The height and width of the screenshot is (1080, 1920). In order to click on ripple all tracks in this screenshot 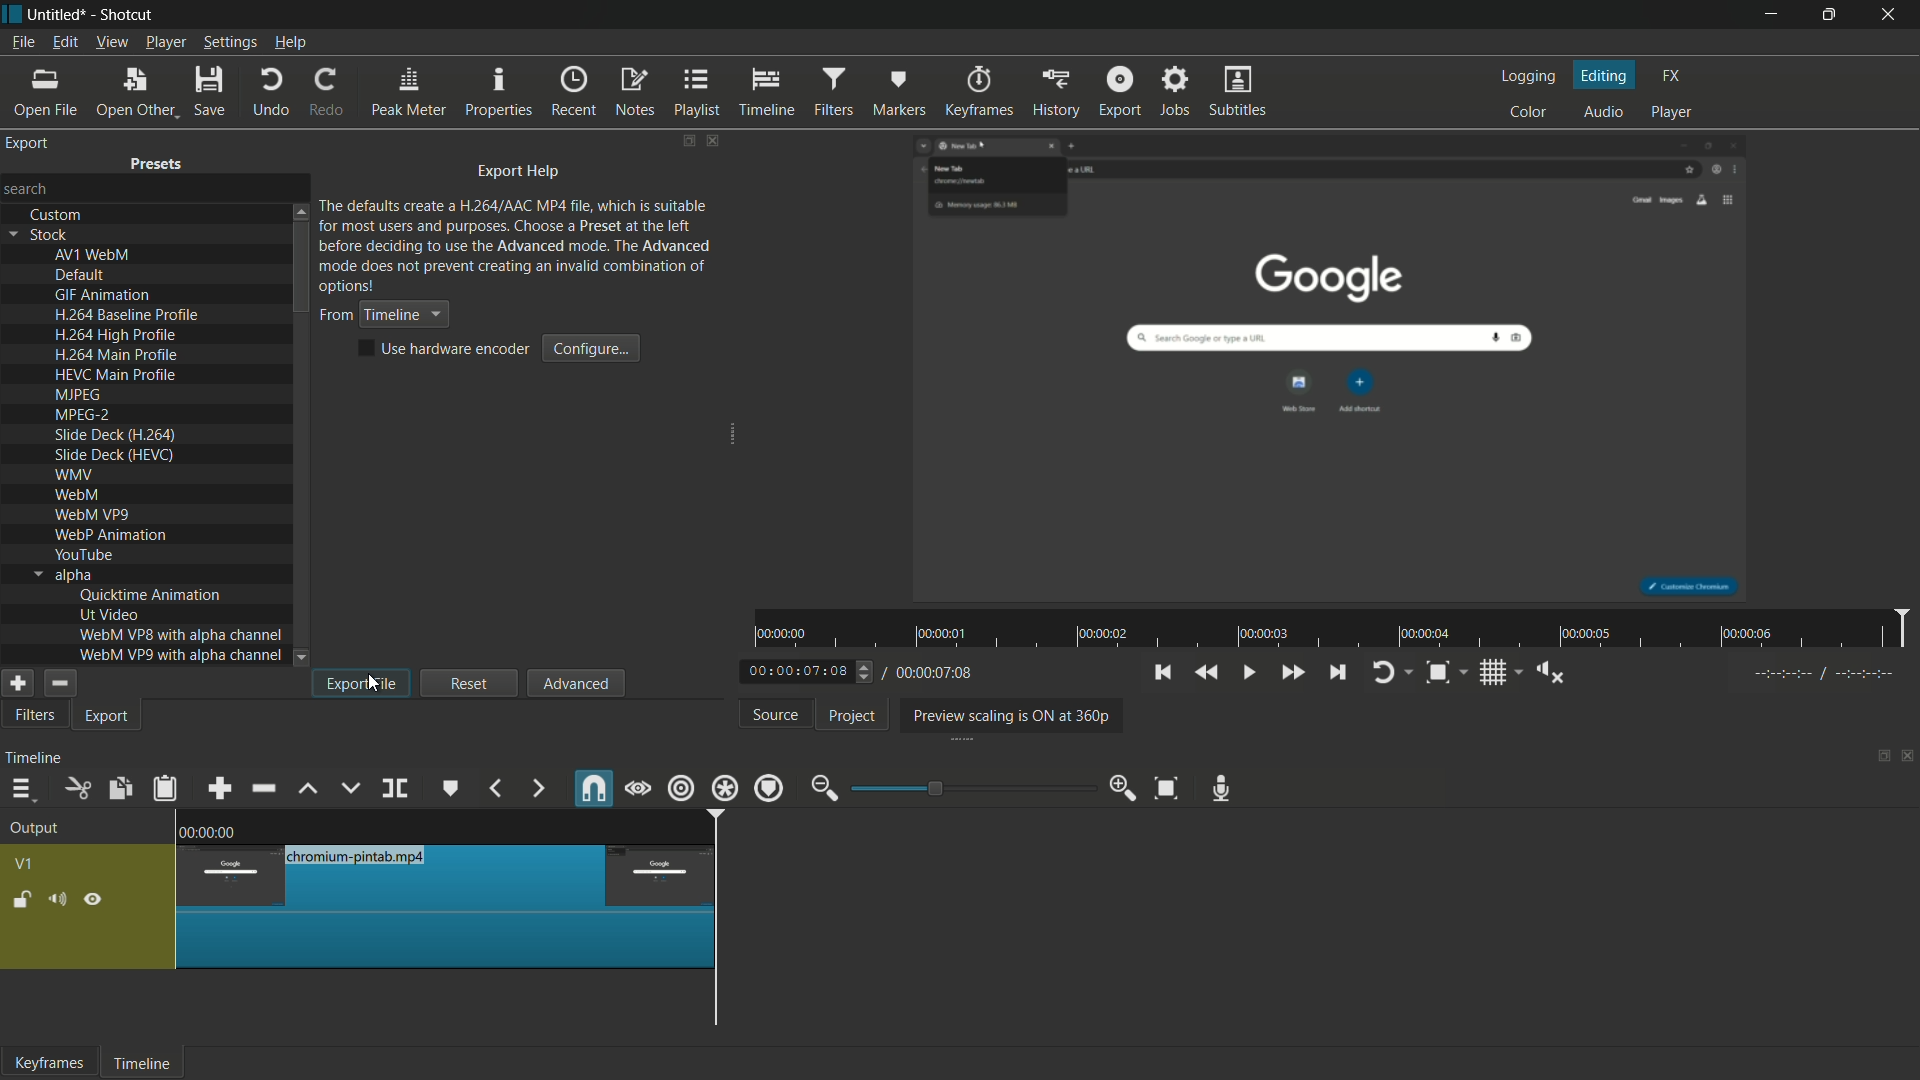, I will do `click(723, 788)`.